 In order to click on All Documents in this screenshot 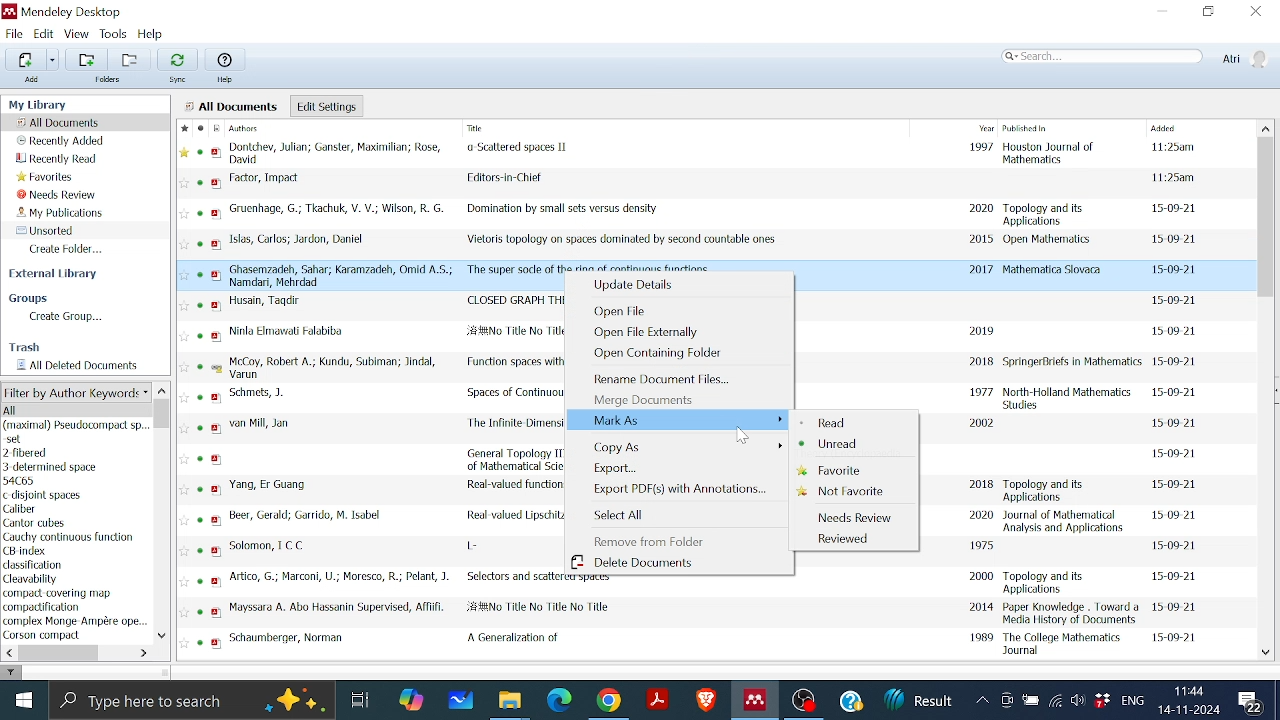, I will do `click(230, 108)`.